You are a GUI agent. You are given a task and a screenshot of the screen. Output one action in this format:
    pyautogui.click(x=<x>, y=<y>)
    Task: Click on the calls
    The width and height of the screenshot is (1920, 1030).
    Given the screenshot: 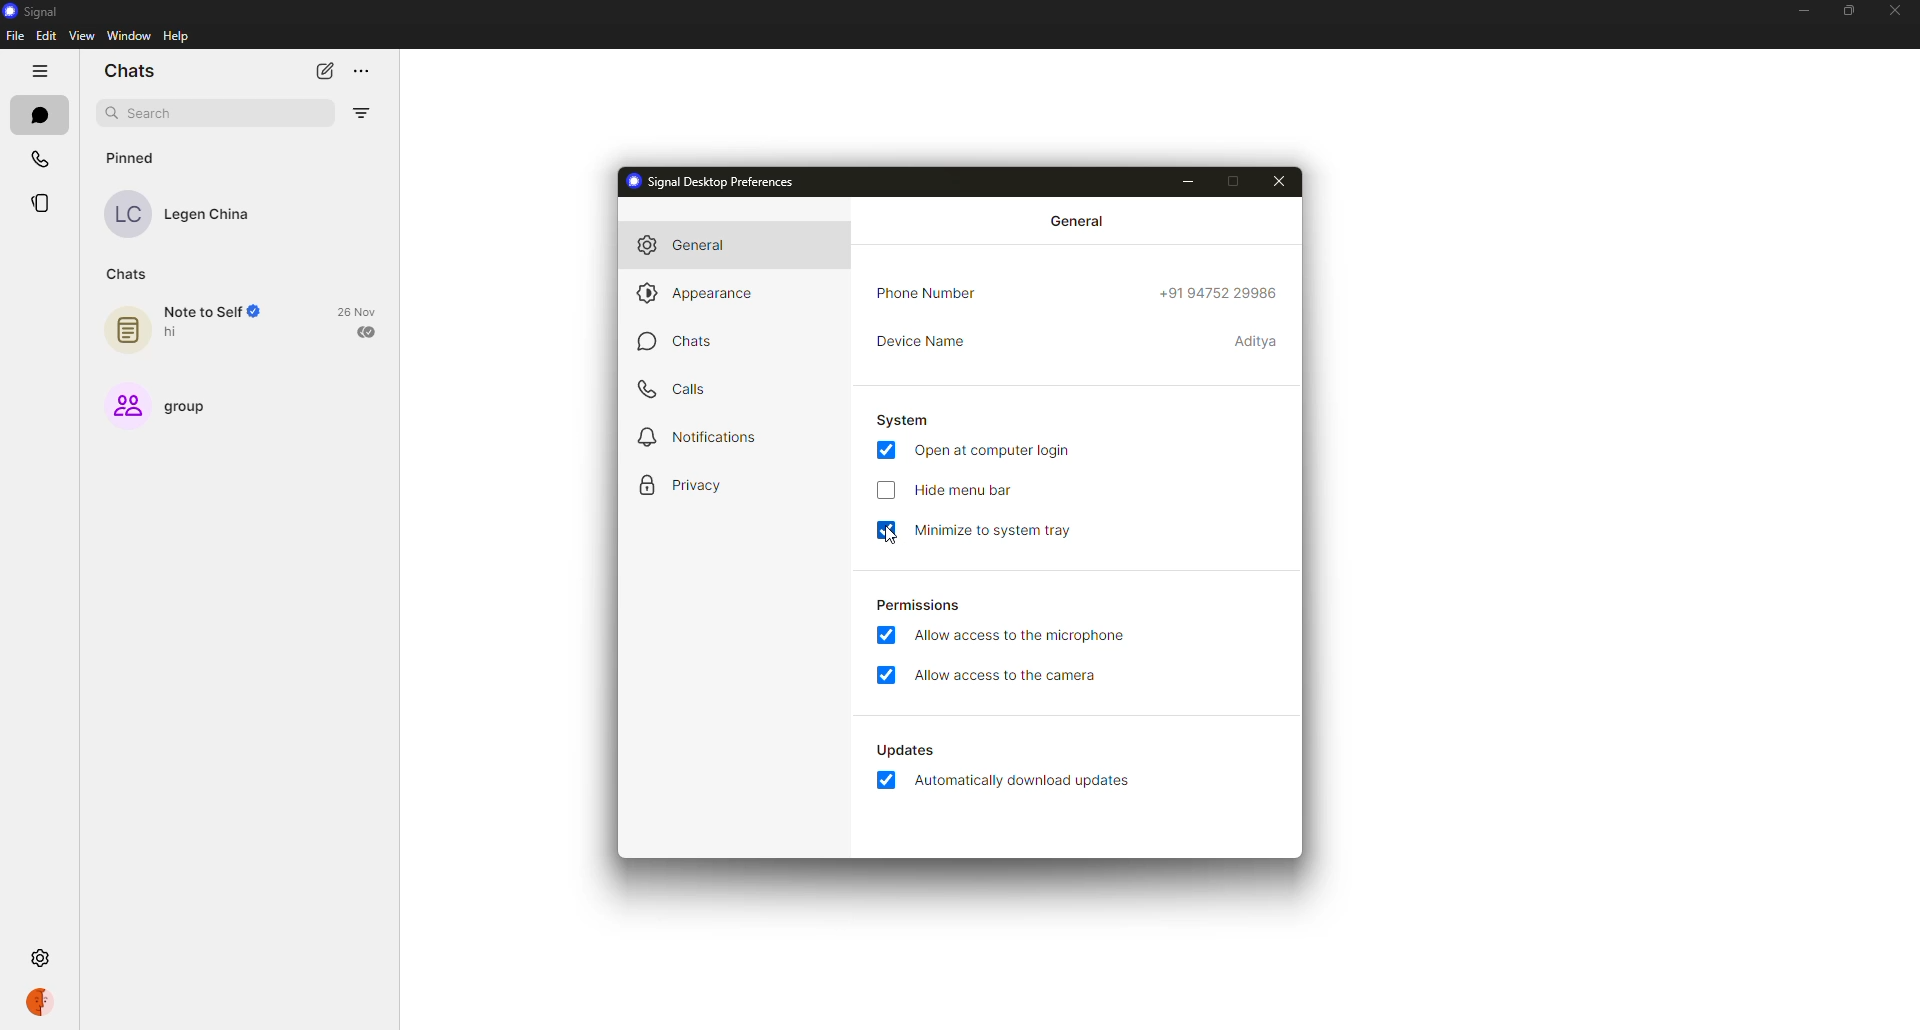 What is the action you would take?
    pyautogui.click(x=36, y=157)
    